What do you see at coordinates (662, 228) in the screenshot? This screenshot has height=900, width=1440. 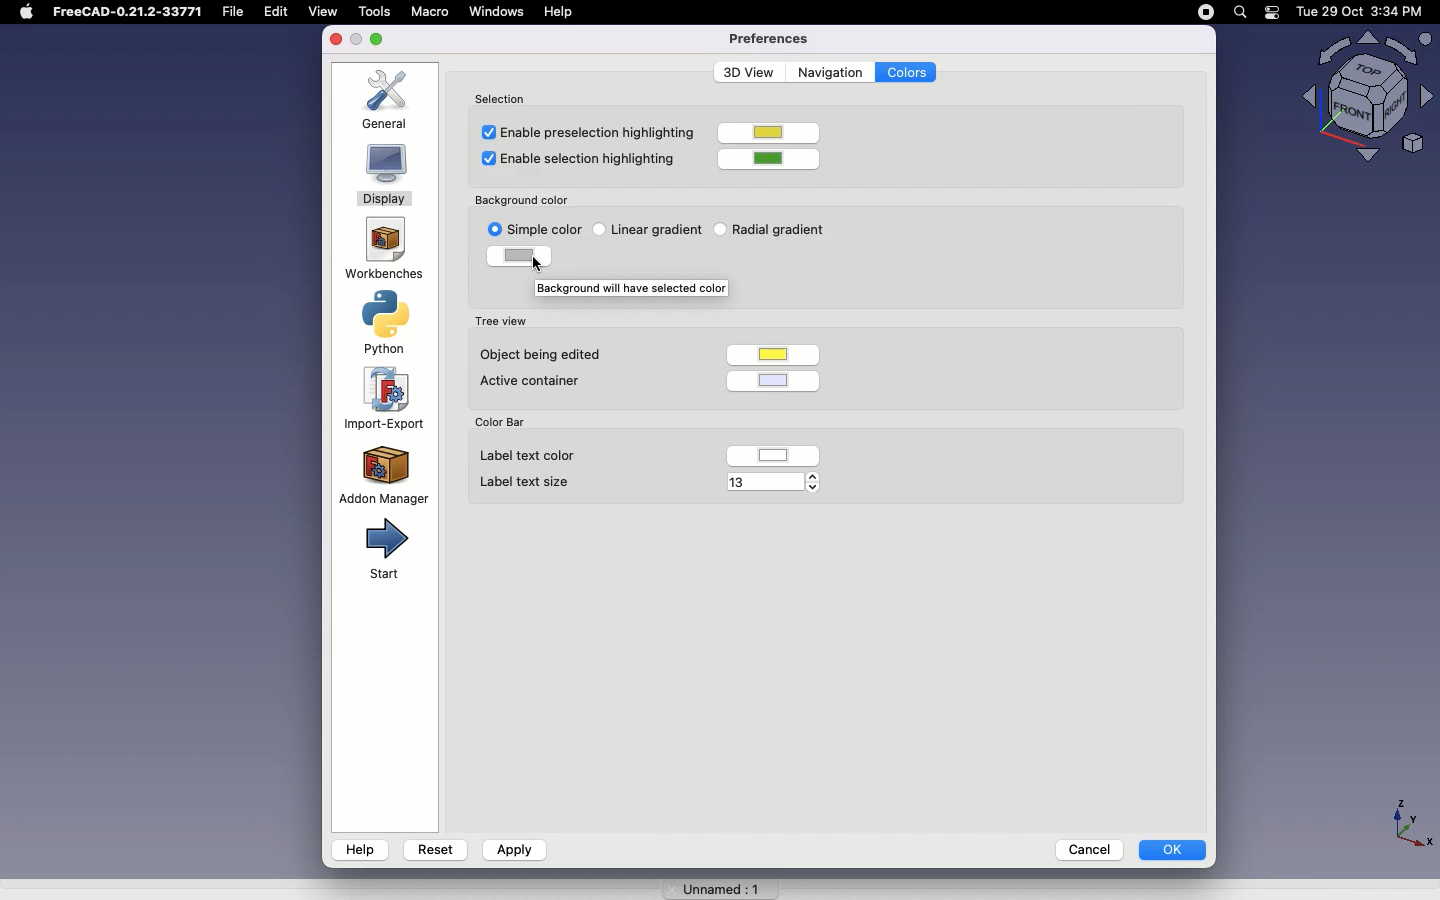 I see `Linear gradient` at bounding box center [662, 228].